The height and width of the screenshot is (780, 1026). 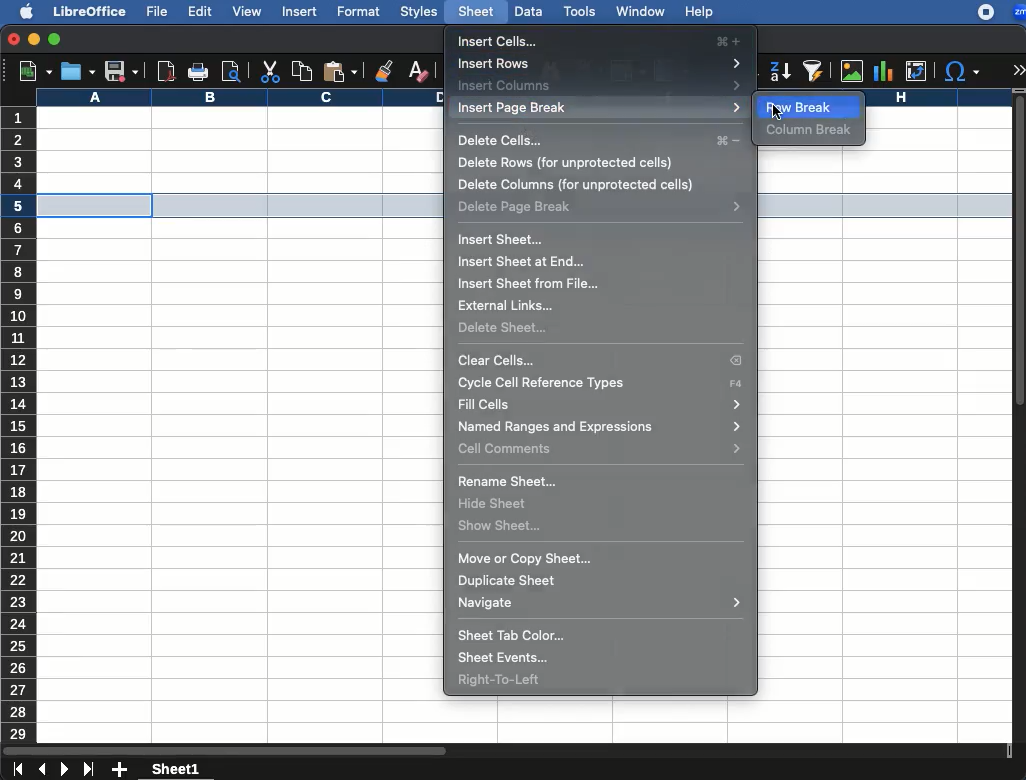 What do you see at coordinates (500, 681) in the screenshot?
I see `right to left` at bounding box center [500, 681].